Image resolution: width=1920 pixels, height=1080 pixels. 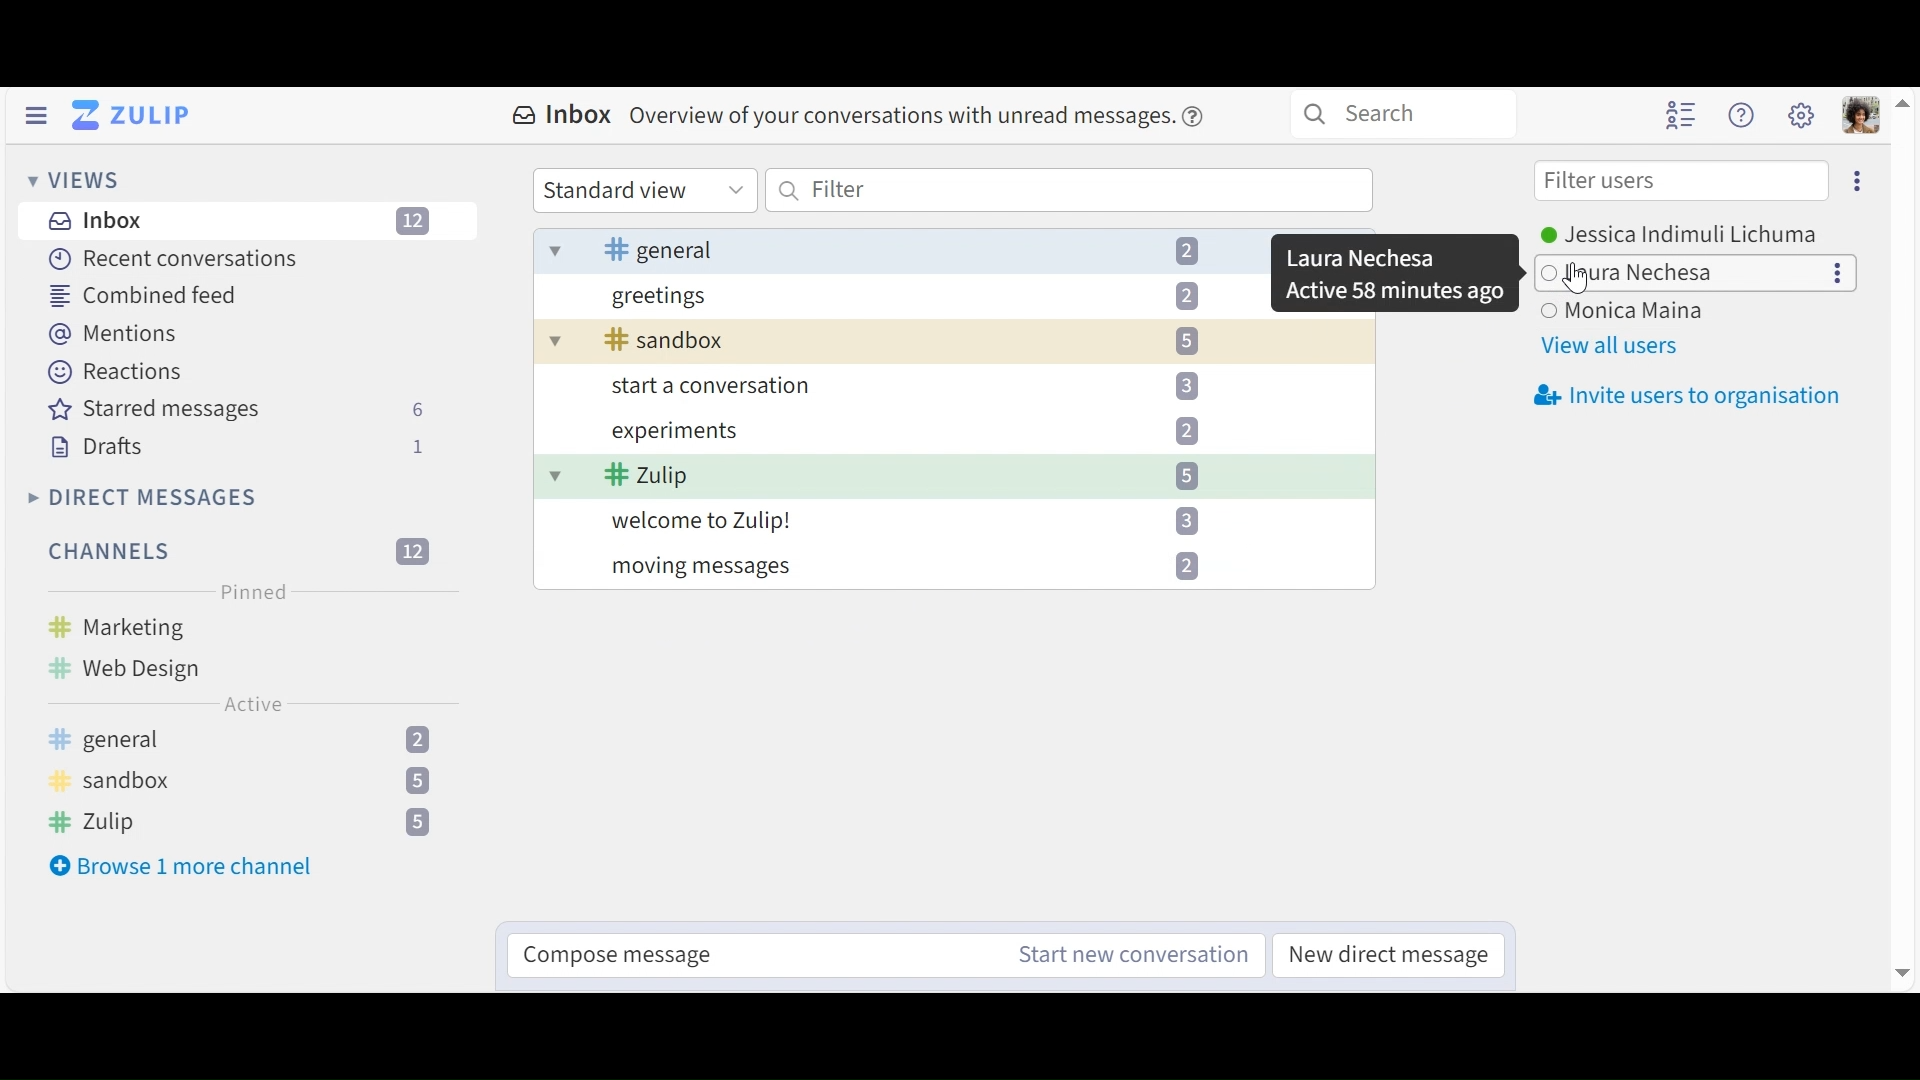 What do you see at coordinates (140, 497) in the screenshot?
I see `Direct Messages` at bounding box center [140, 497].